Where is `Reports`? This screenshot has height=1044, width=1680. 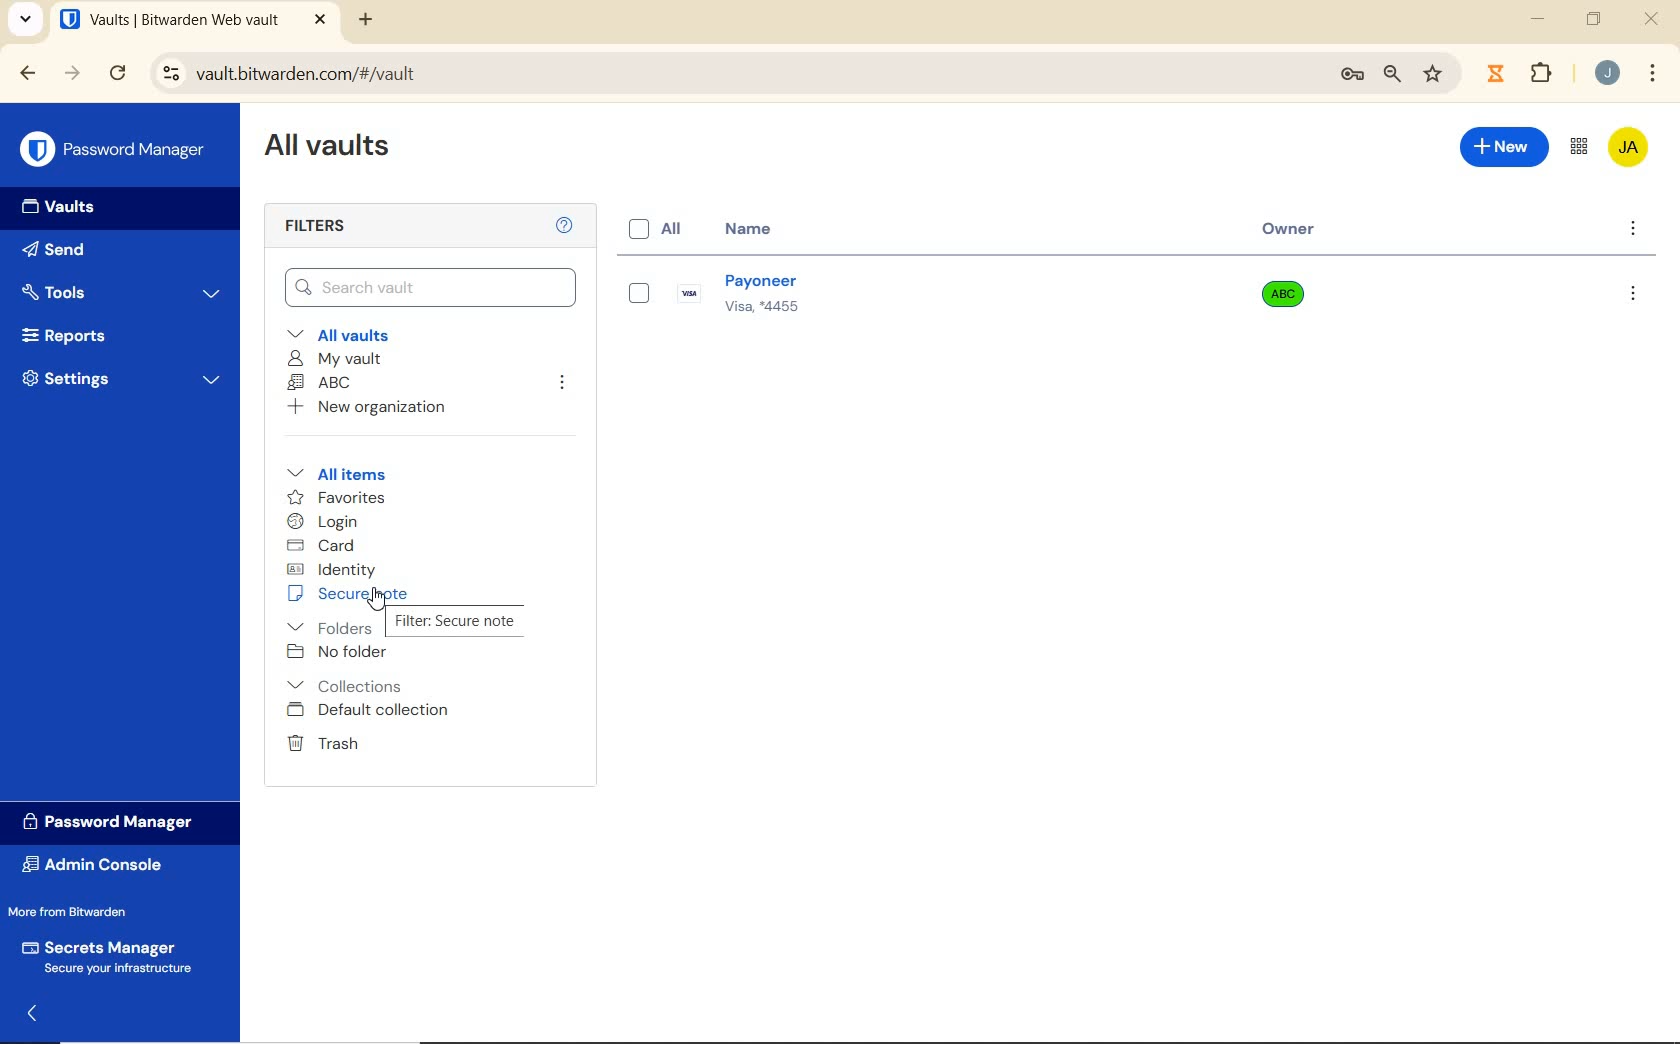
Reports is located at coordinates (114, 333).